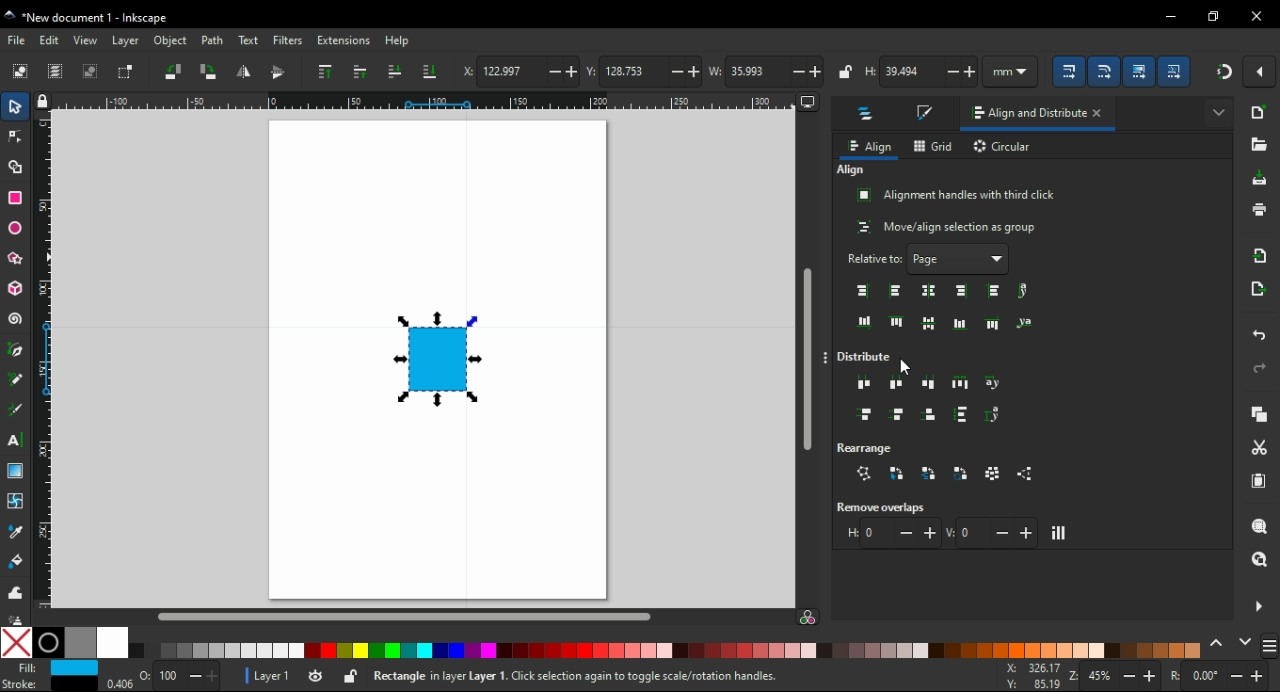  I want to click on new, so click(1260, 112).